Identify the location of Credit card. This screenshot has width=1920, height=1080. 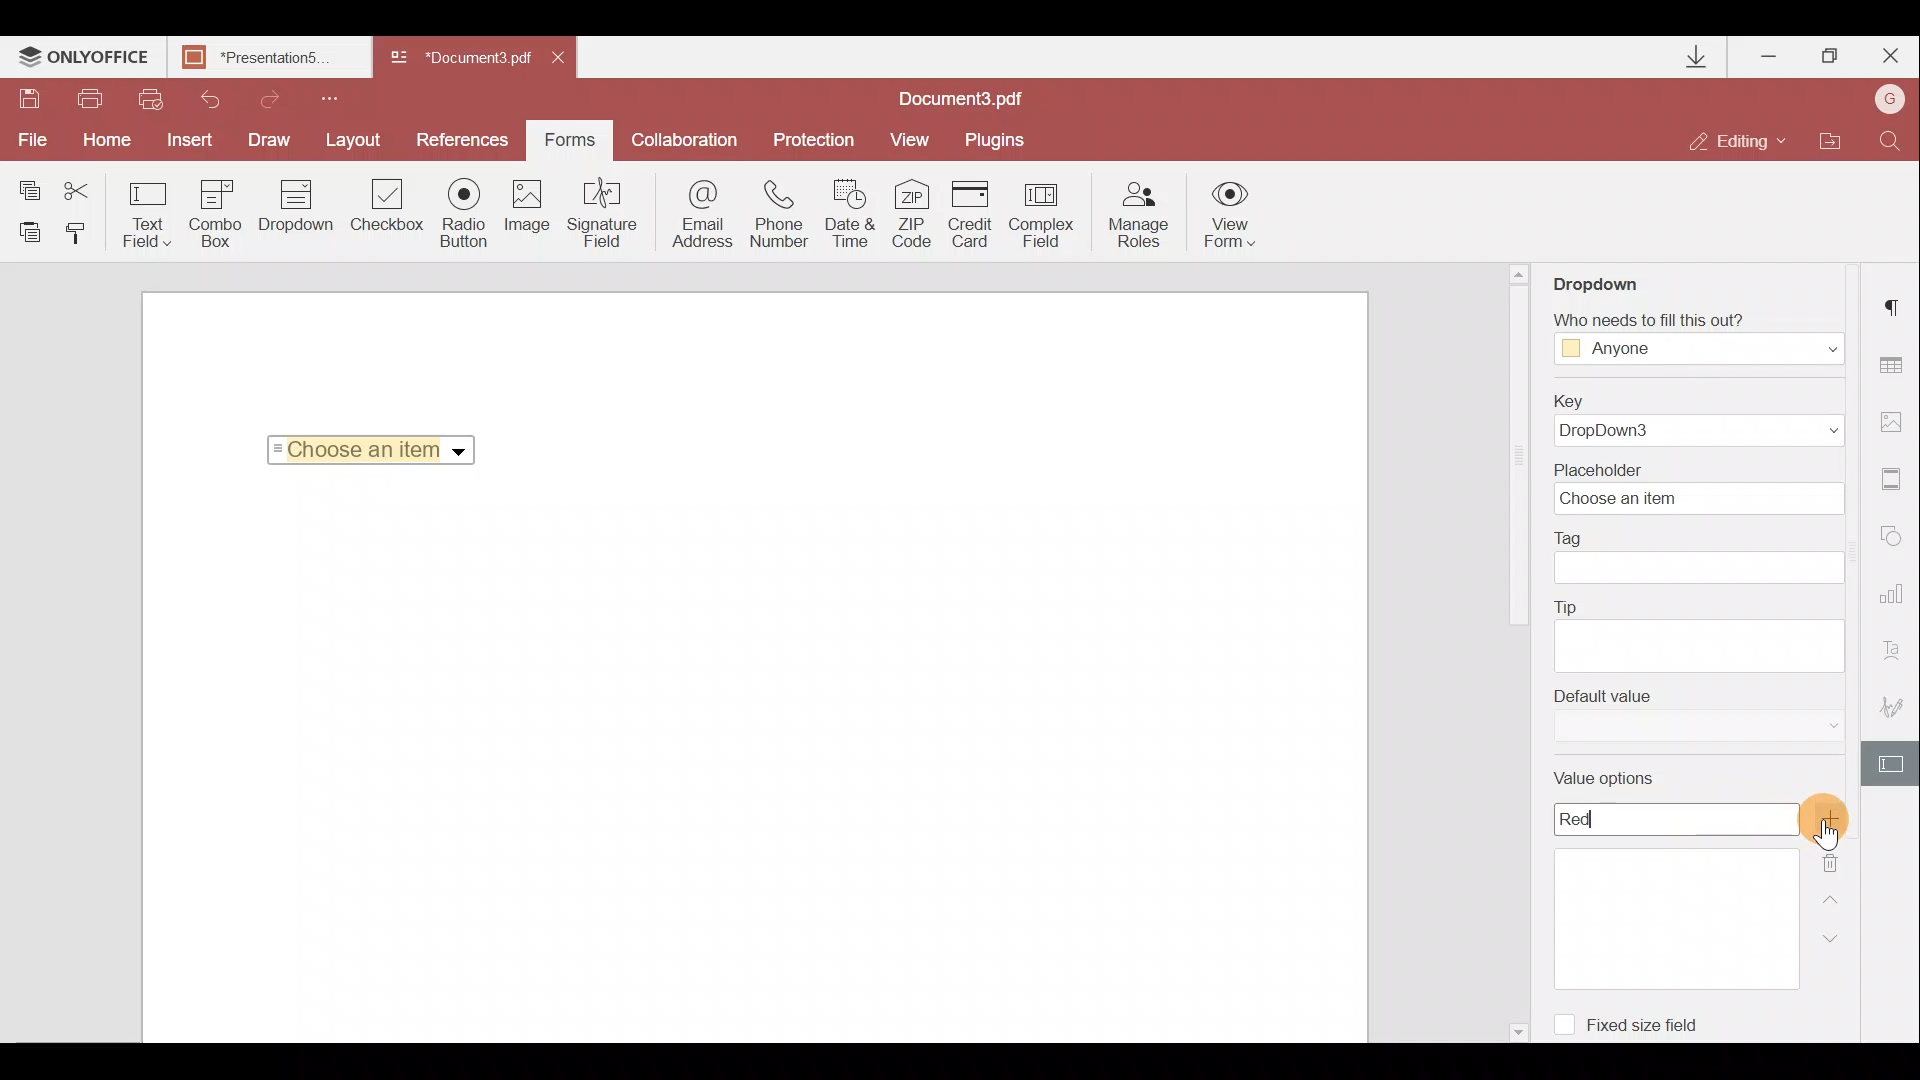
(973, 212).